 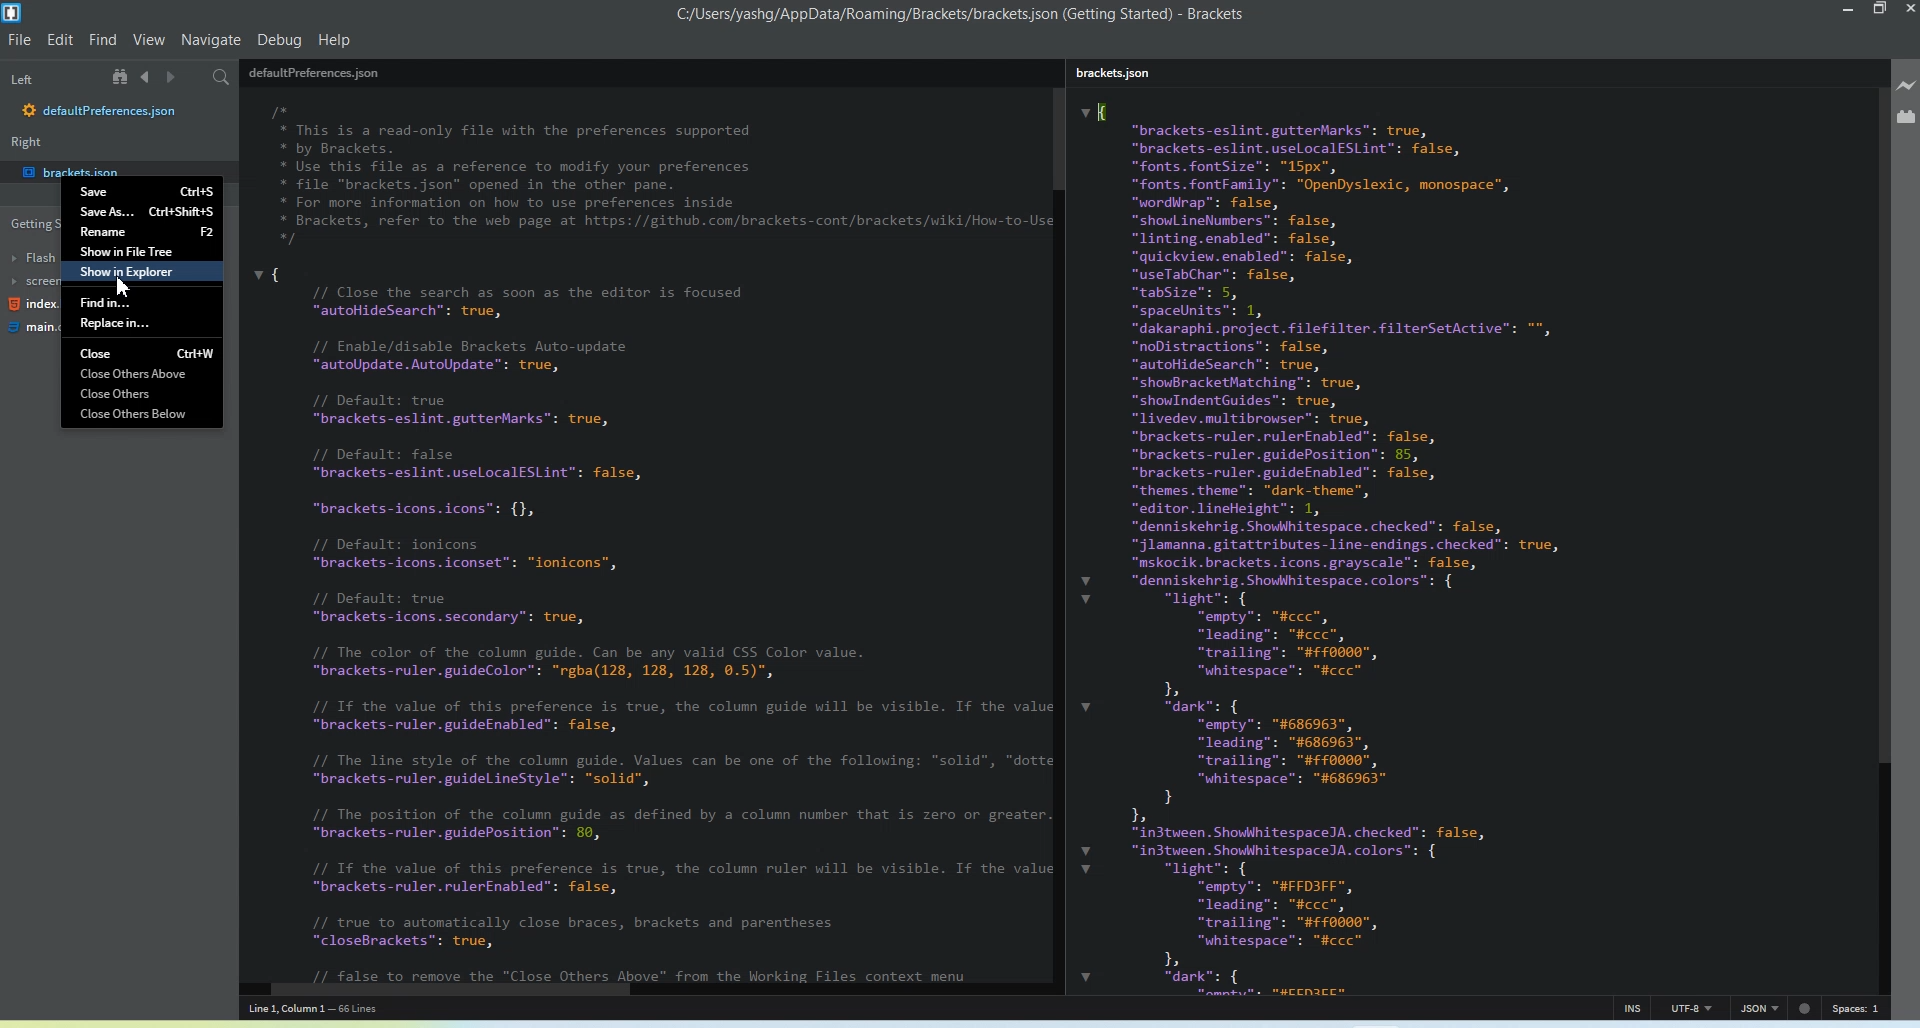 What do you see at coordinates (62, 38) in the screenshot?
I see `Edit` at bounding box center [62, 38].